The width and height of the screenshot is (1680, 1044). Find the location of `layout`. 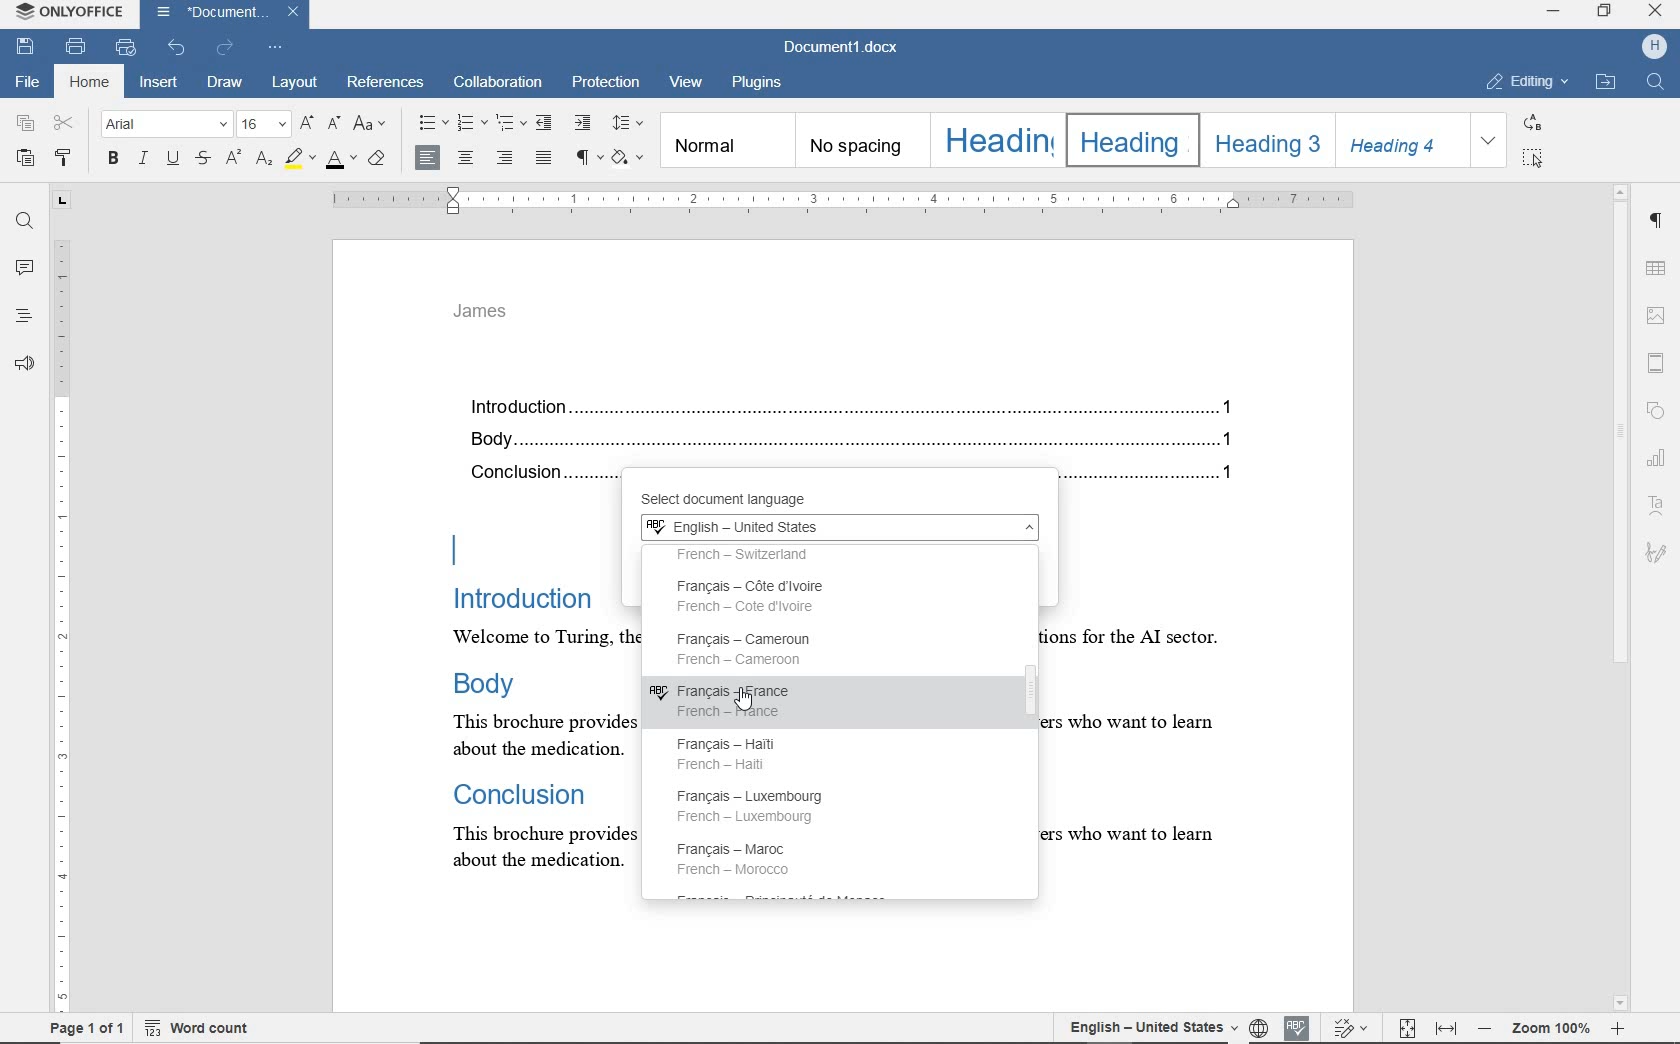

layout is located at coordinates (295, 84).